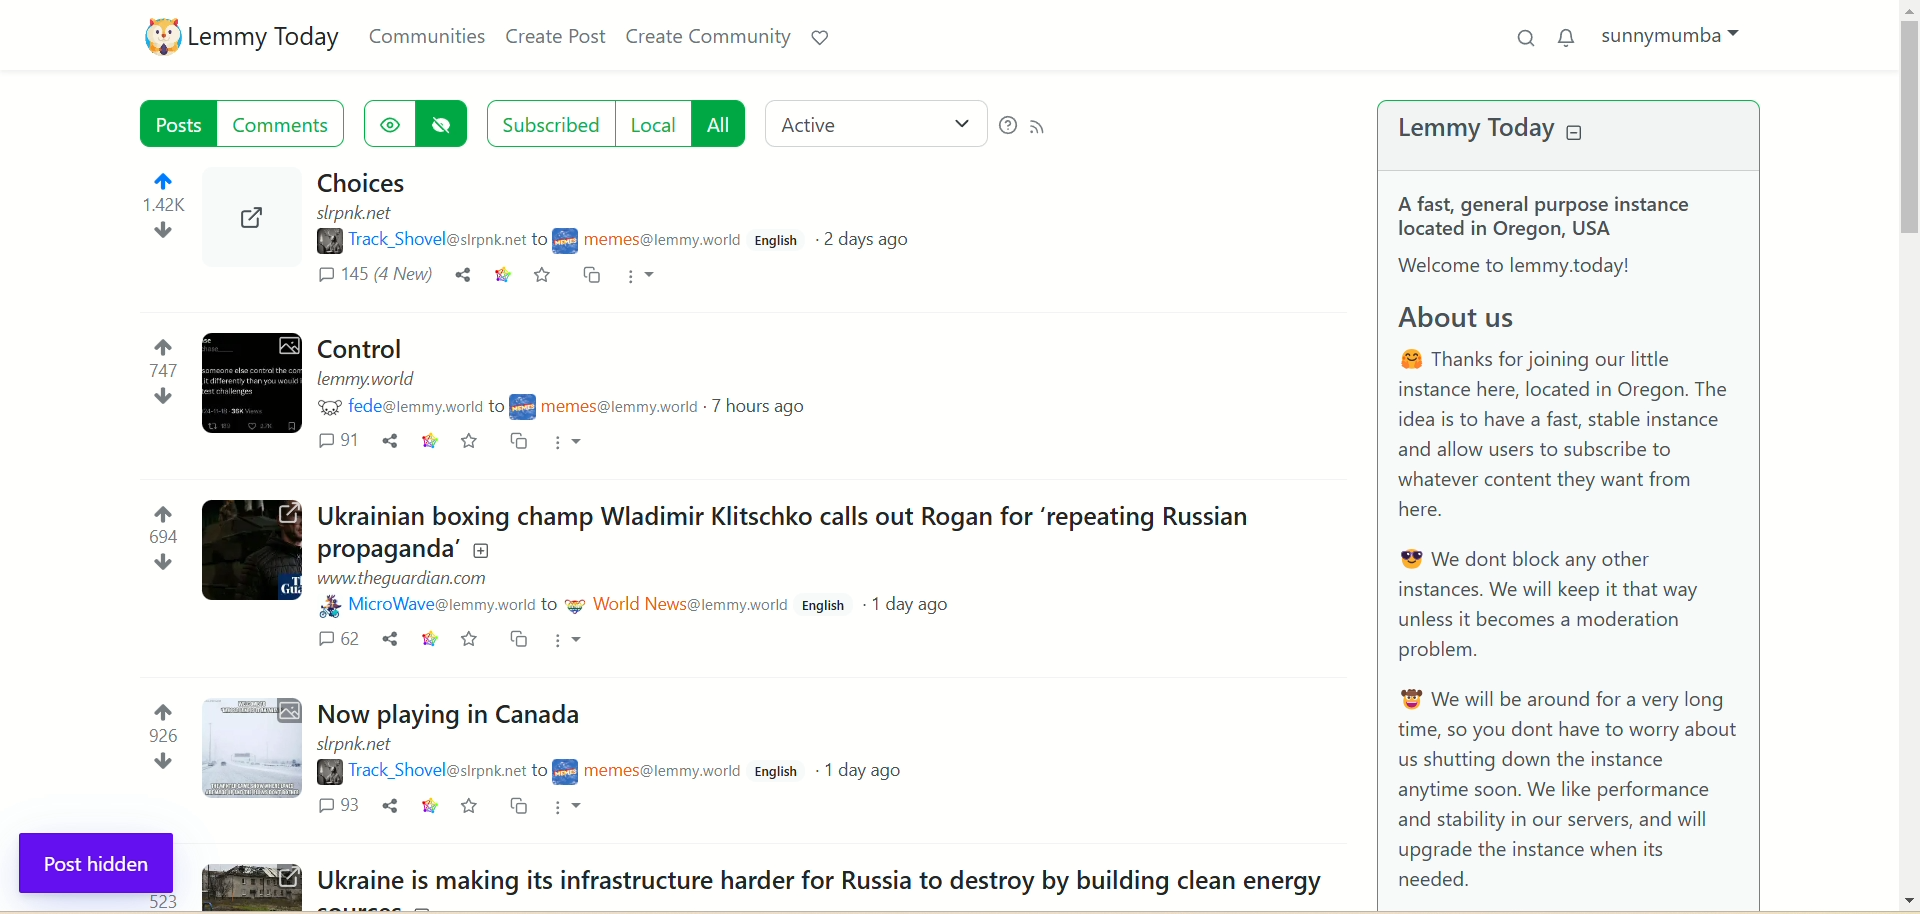 The height and width of the screenshot is (914, 1920). I want to click on 1 day ago(post date), so click(918, 607).